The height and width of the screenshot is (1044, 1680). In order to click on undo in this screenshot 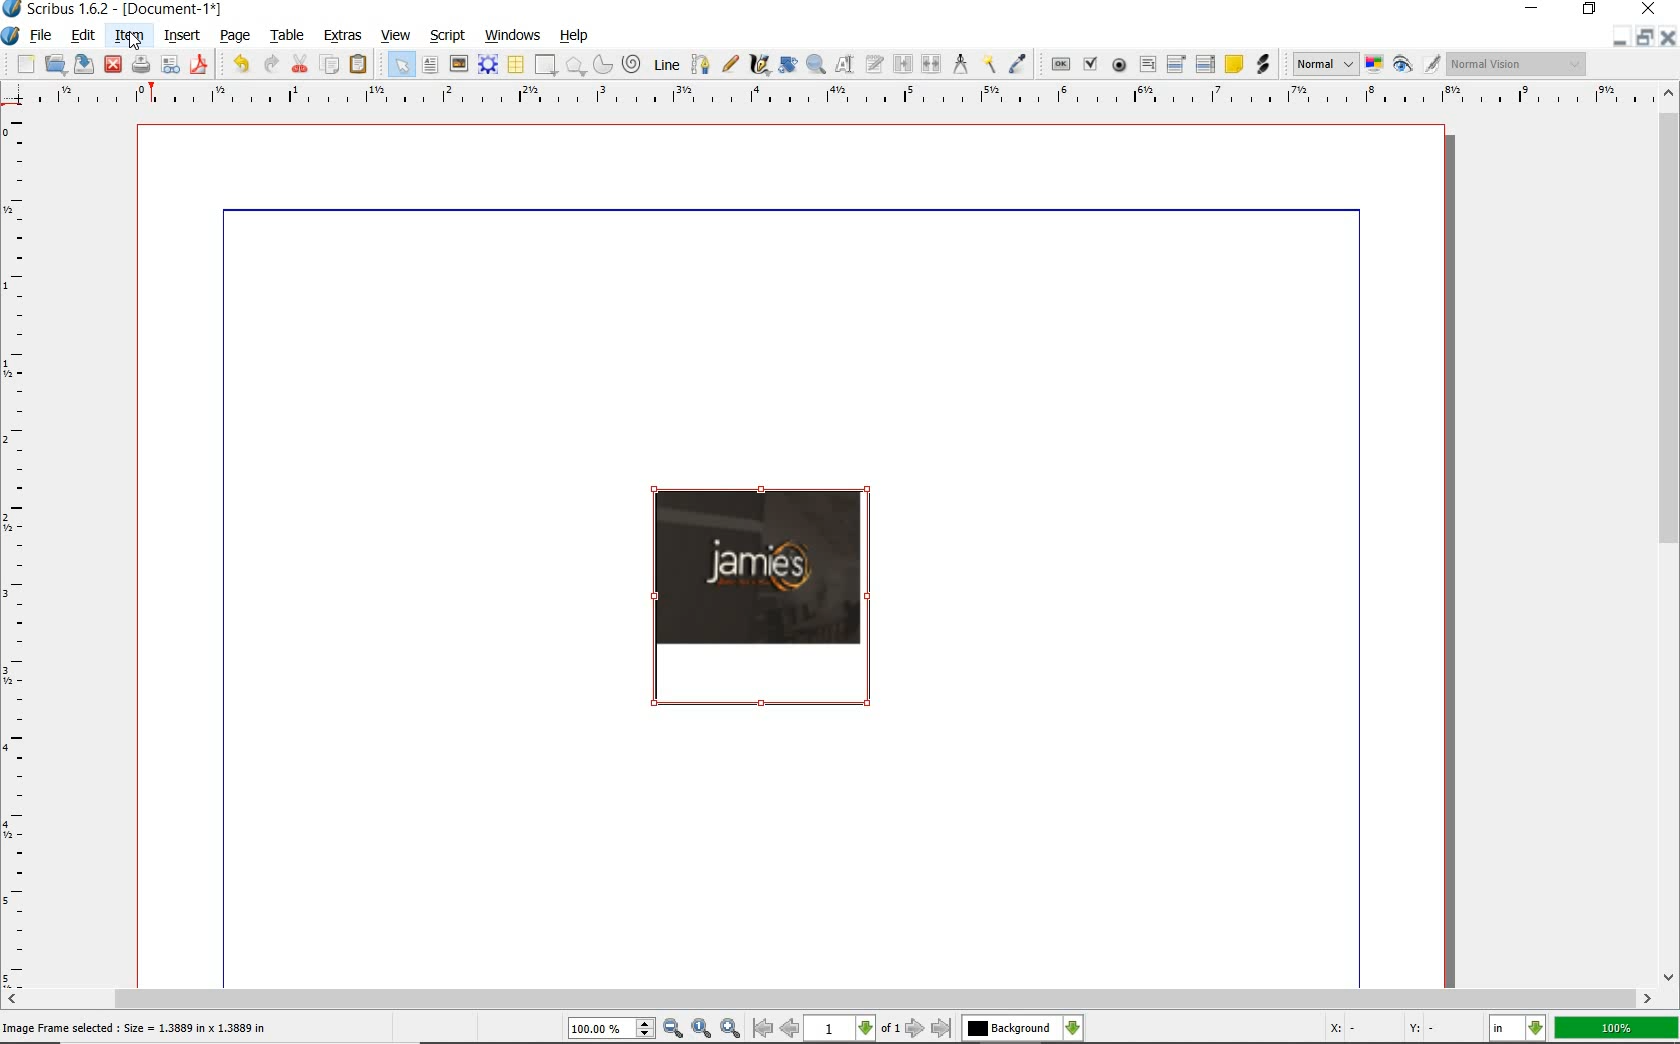, I will do `click(240, 63)`.